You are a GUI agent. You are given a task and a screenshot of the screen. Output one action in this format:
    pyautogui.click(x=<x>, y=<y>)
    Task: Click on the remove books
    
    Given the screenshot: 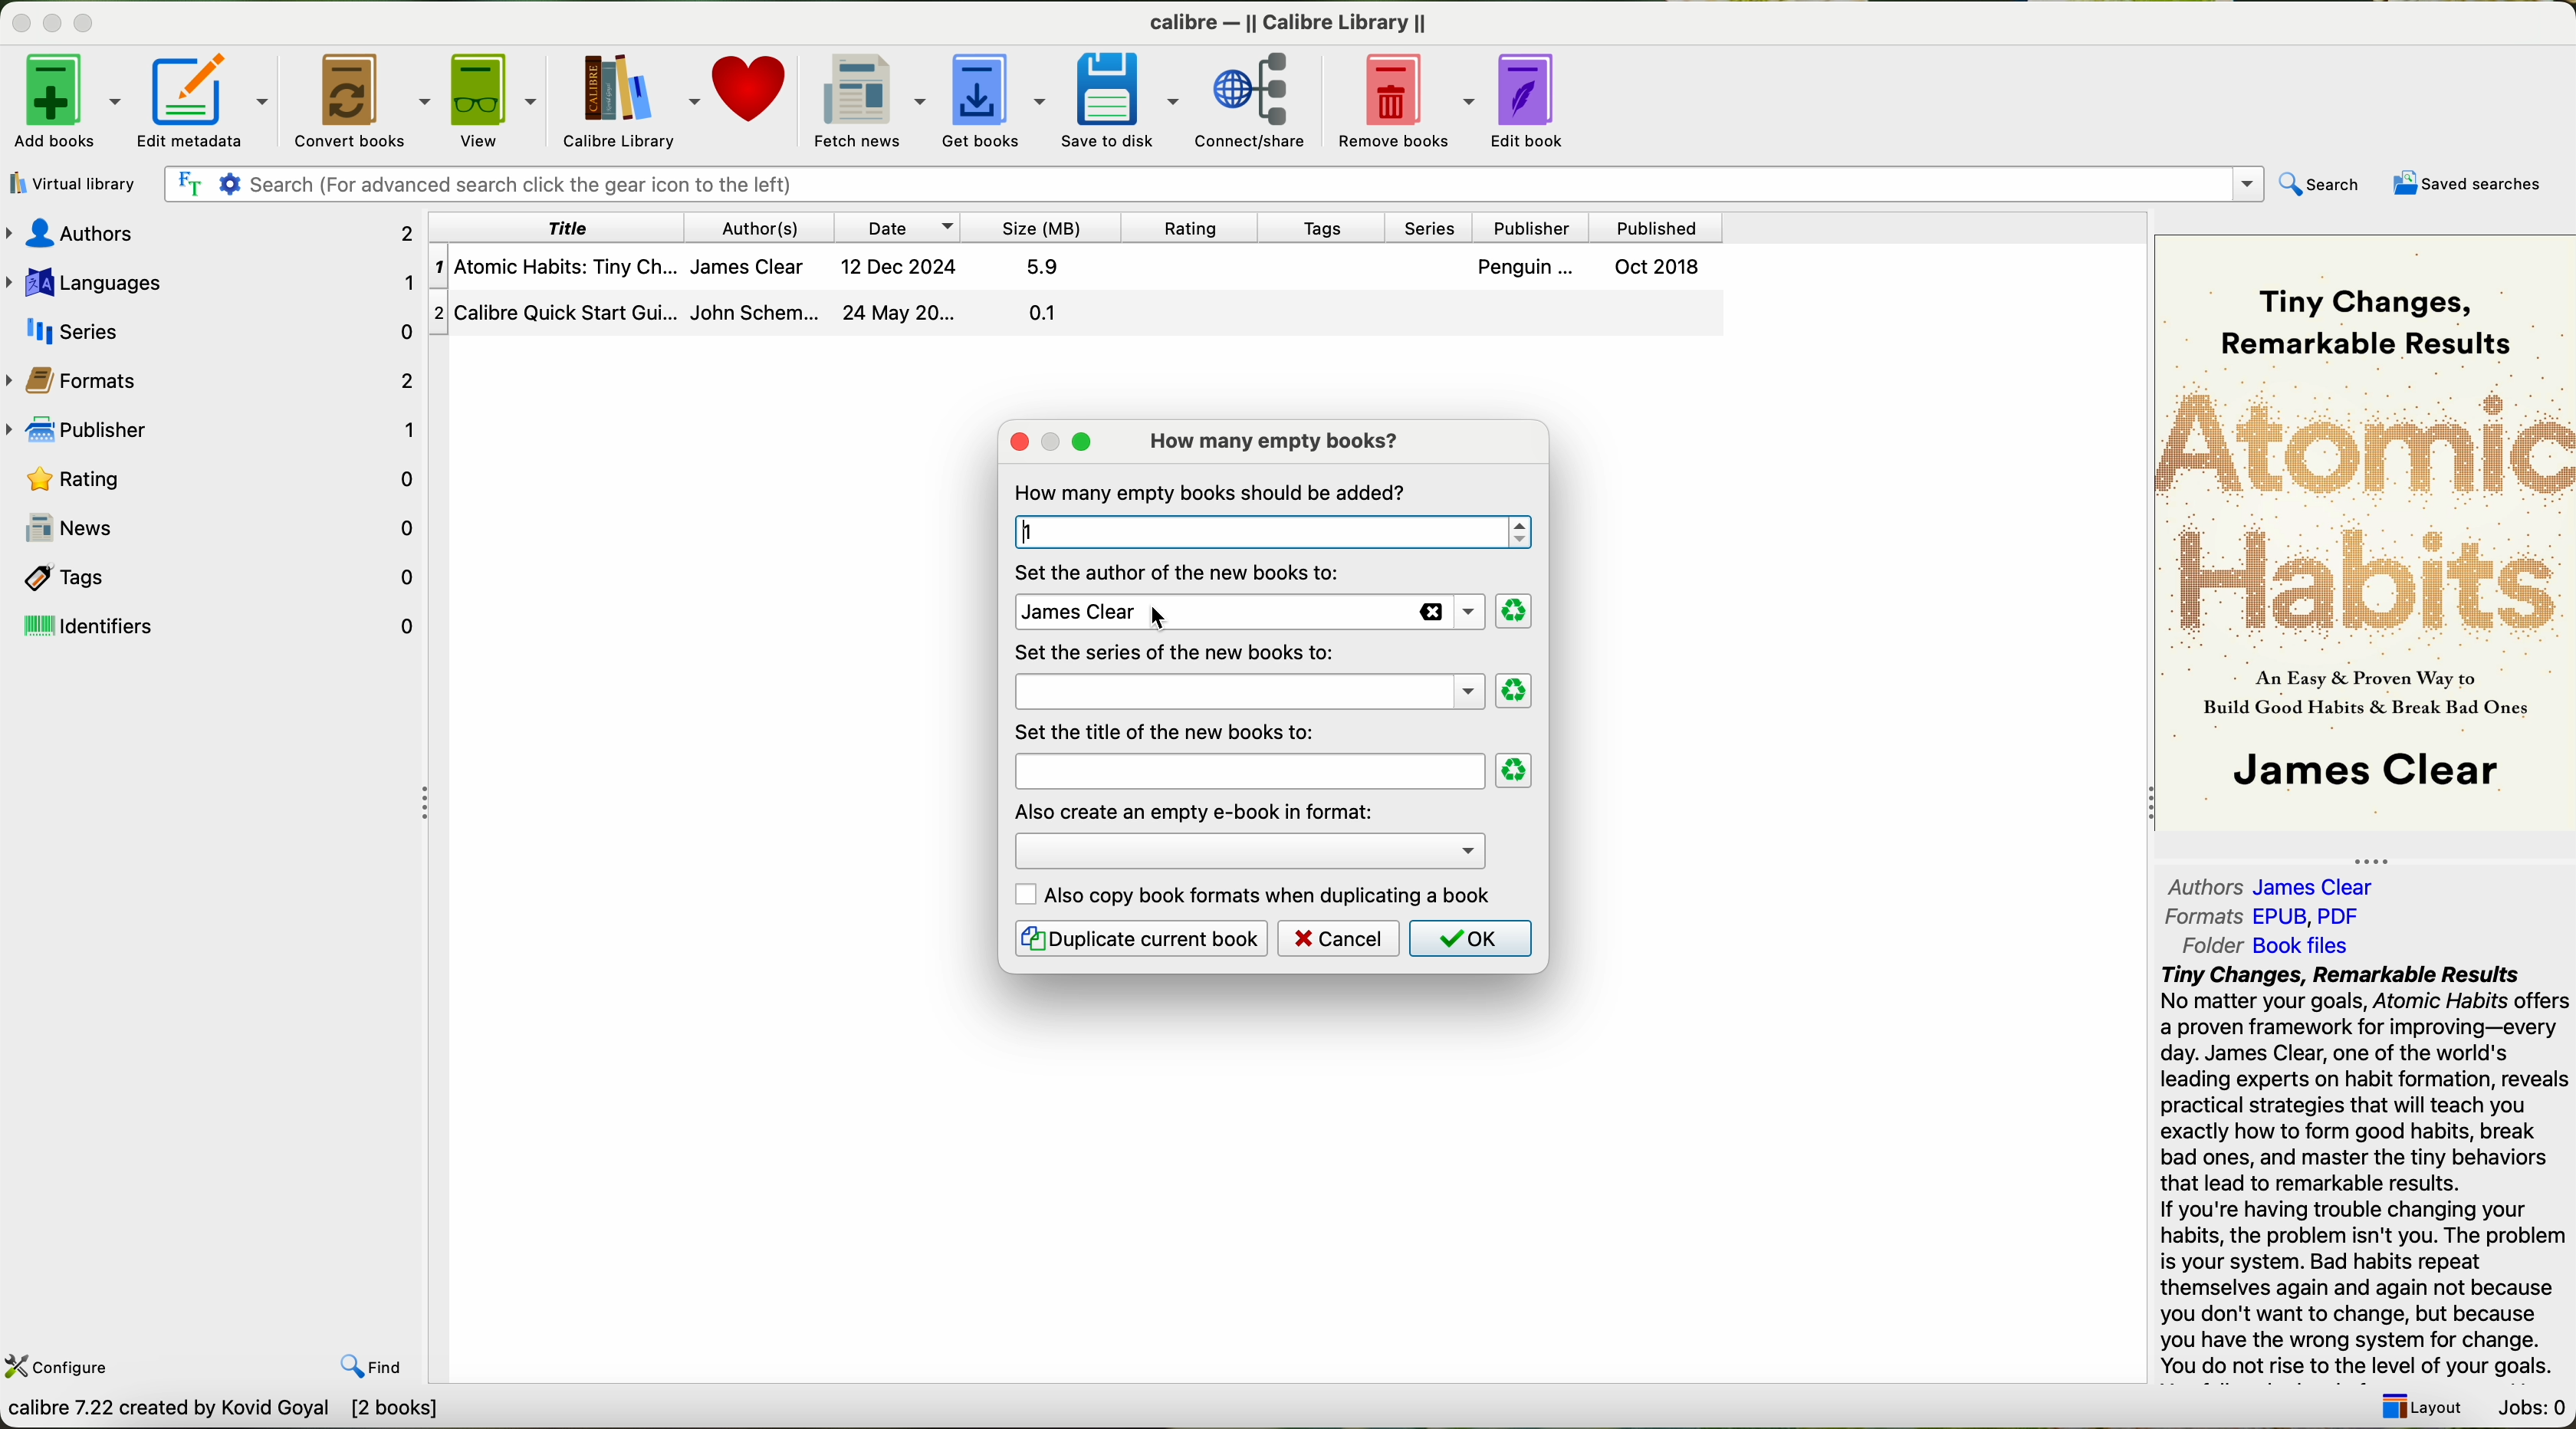 What is the action you would take?
    pyautogui.click(x=1399, y=104)
    